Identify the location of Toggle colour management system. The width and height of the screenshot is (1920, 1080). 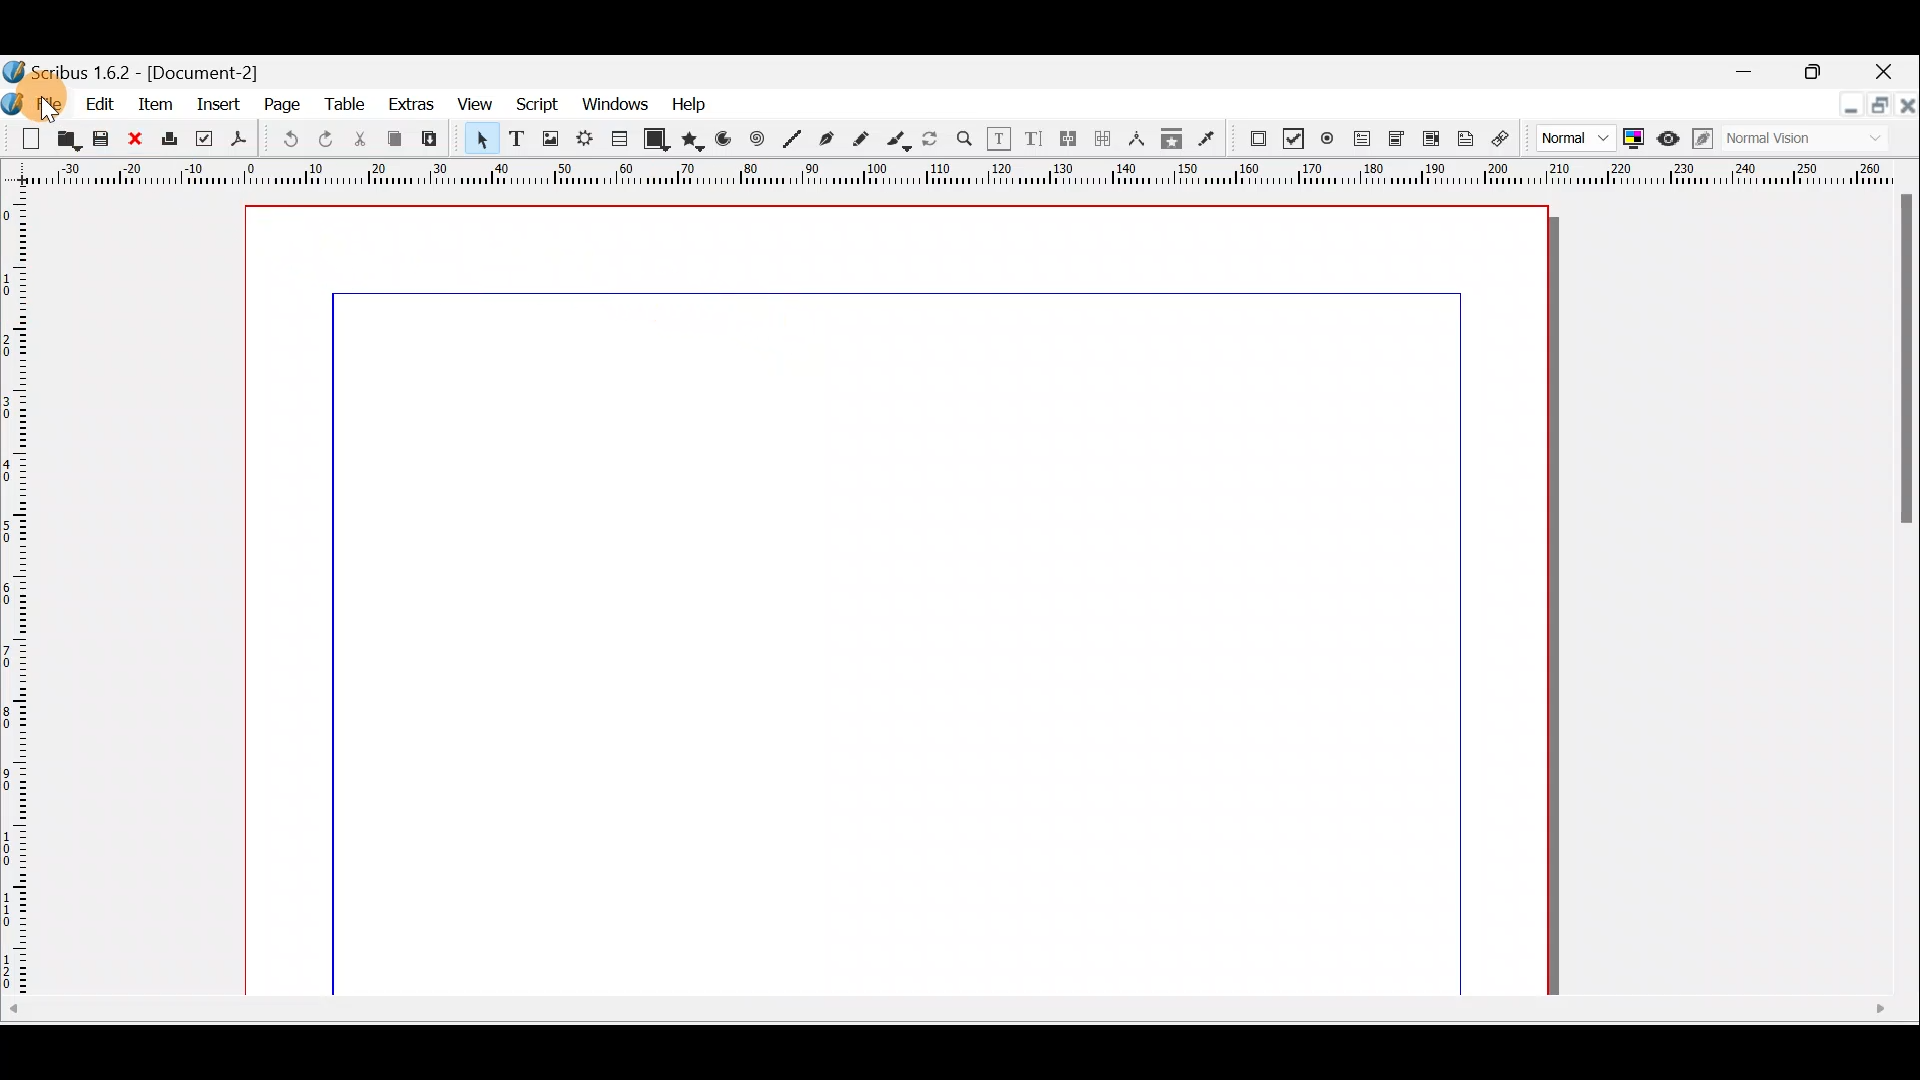
(1635, 137).